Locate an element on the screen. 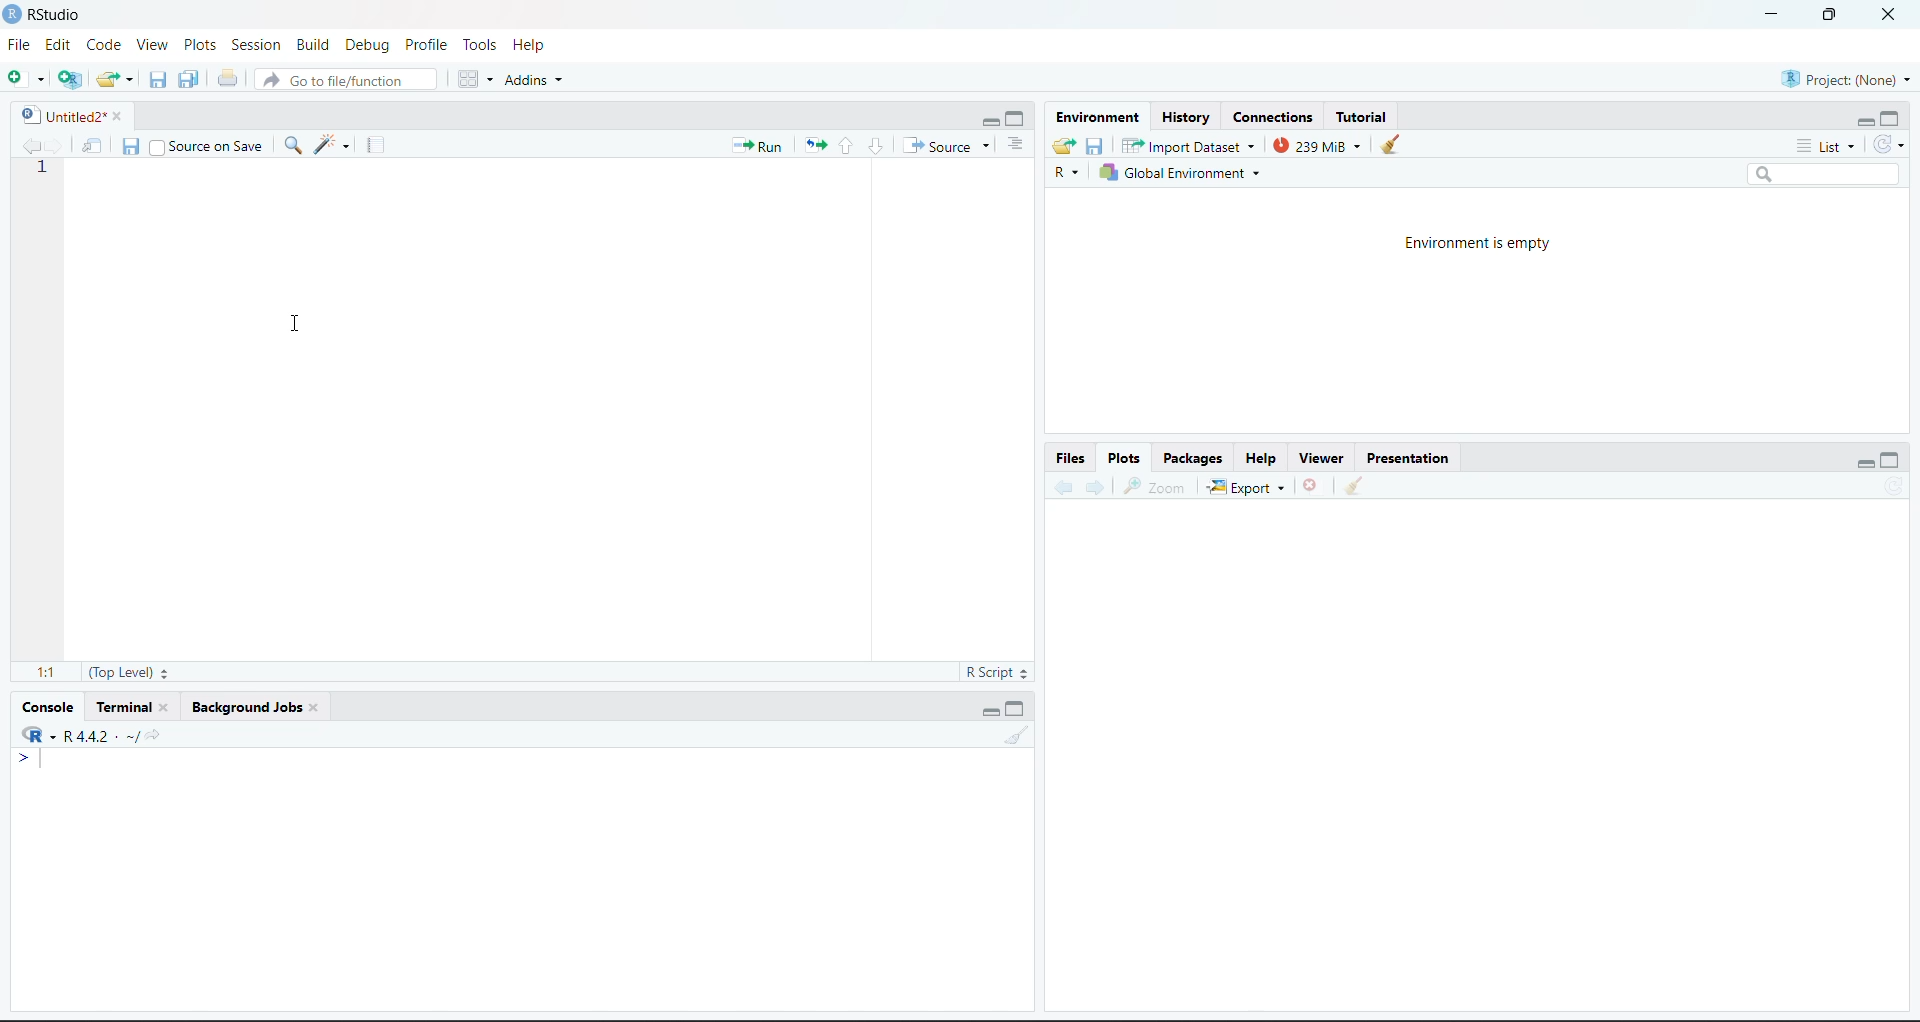 The image size is (1920, 1022). Clear console (Ctrl +L) is located at coordinates (1396, 145).